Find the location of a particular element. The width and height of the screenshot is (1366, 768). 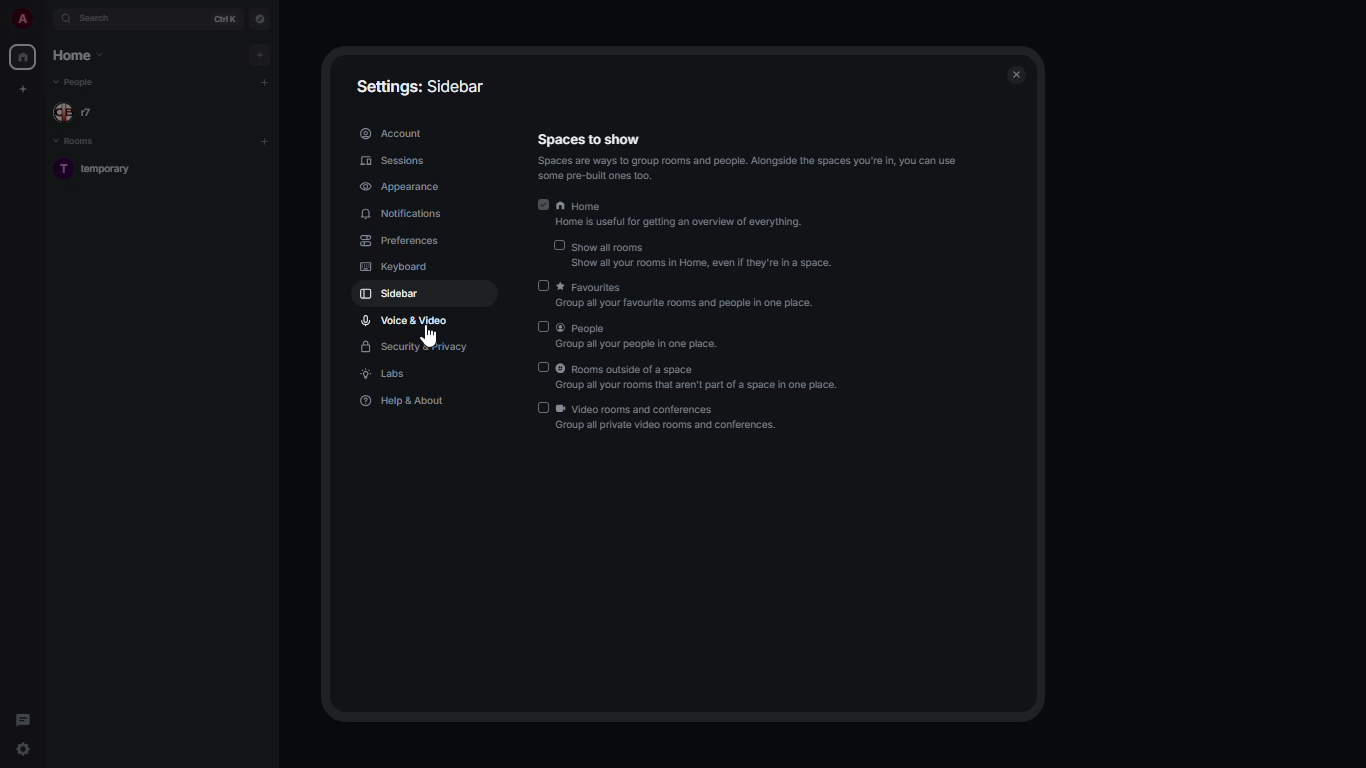

keyboard is located at coordinates (393, 268).